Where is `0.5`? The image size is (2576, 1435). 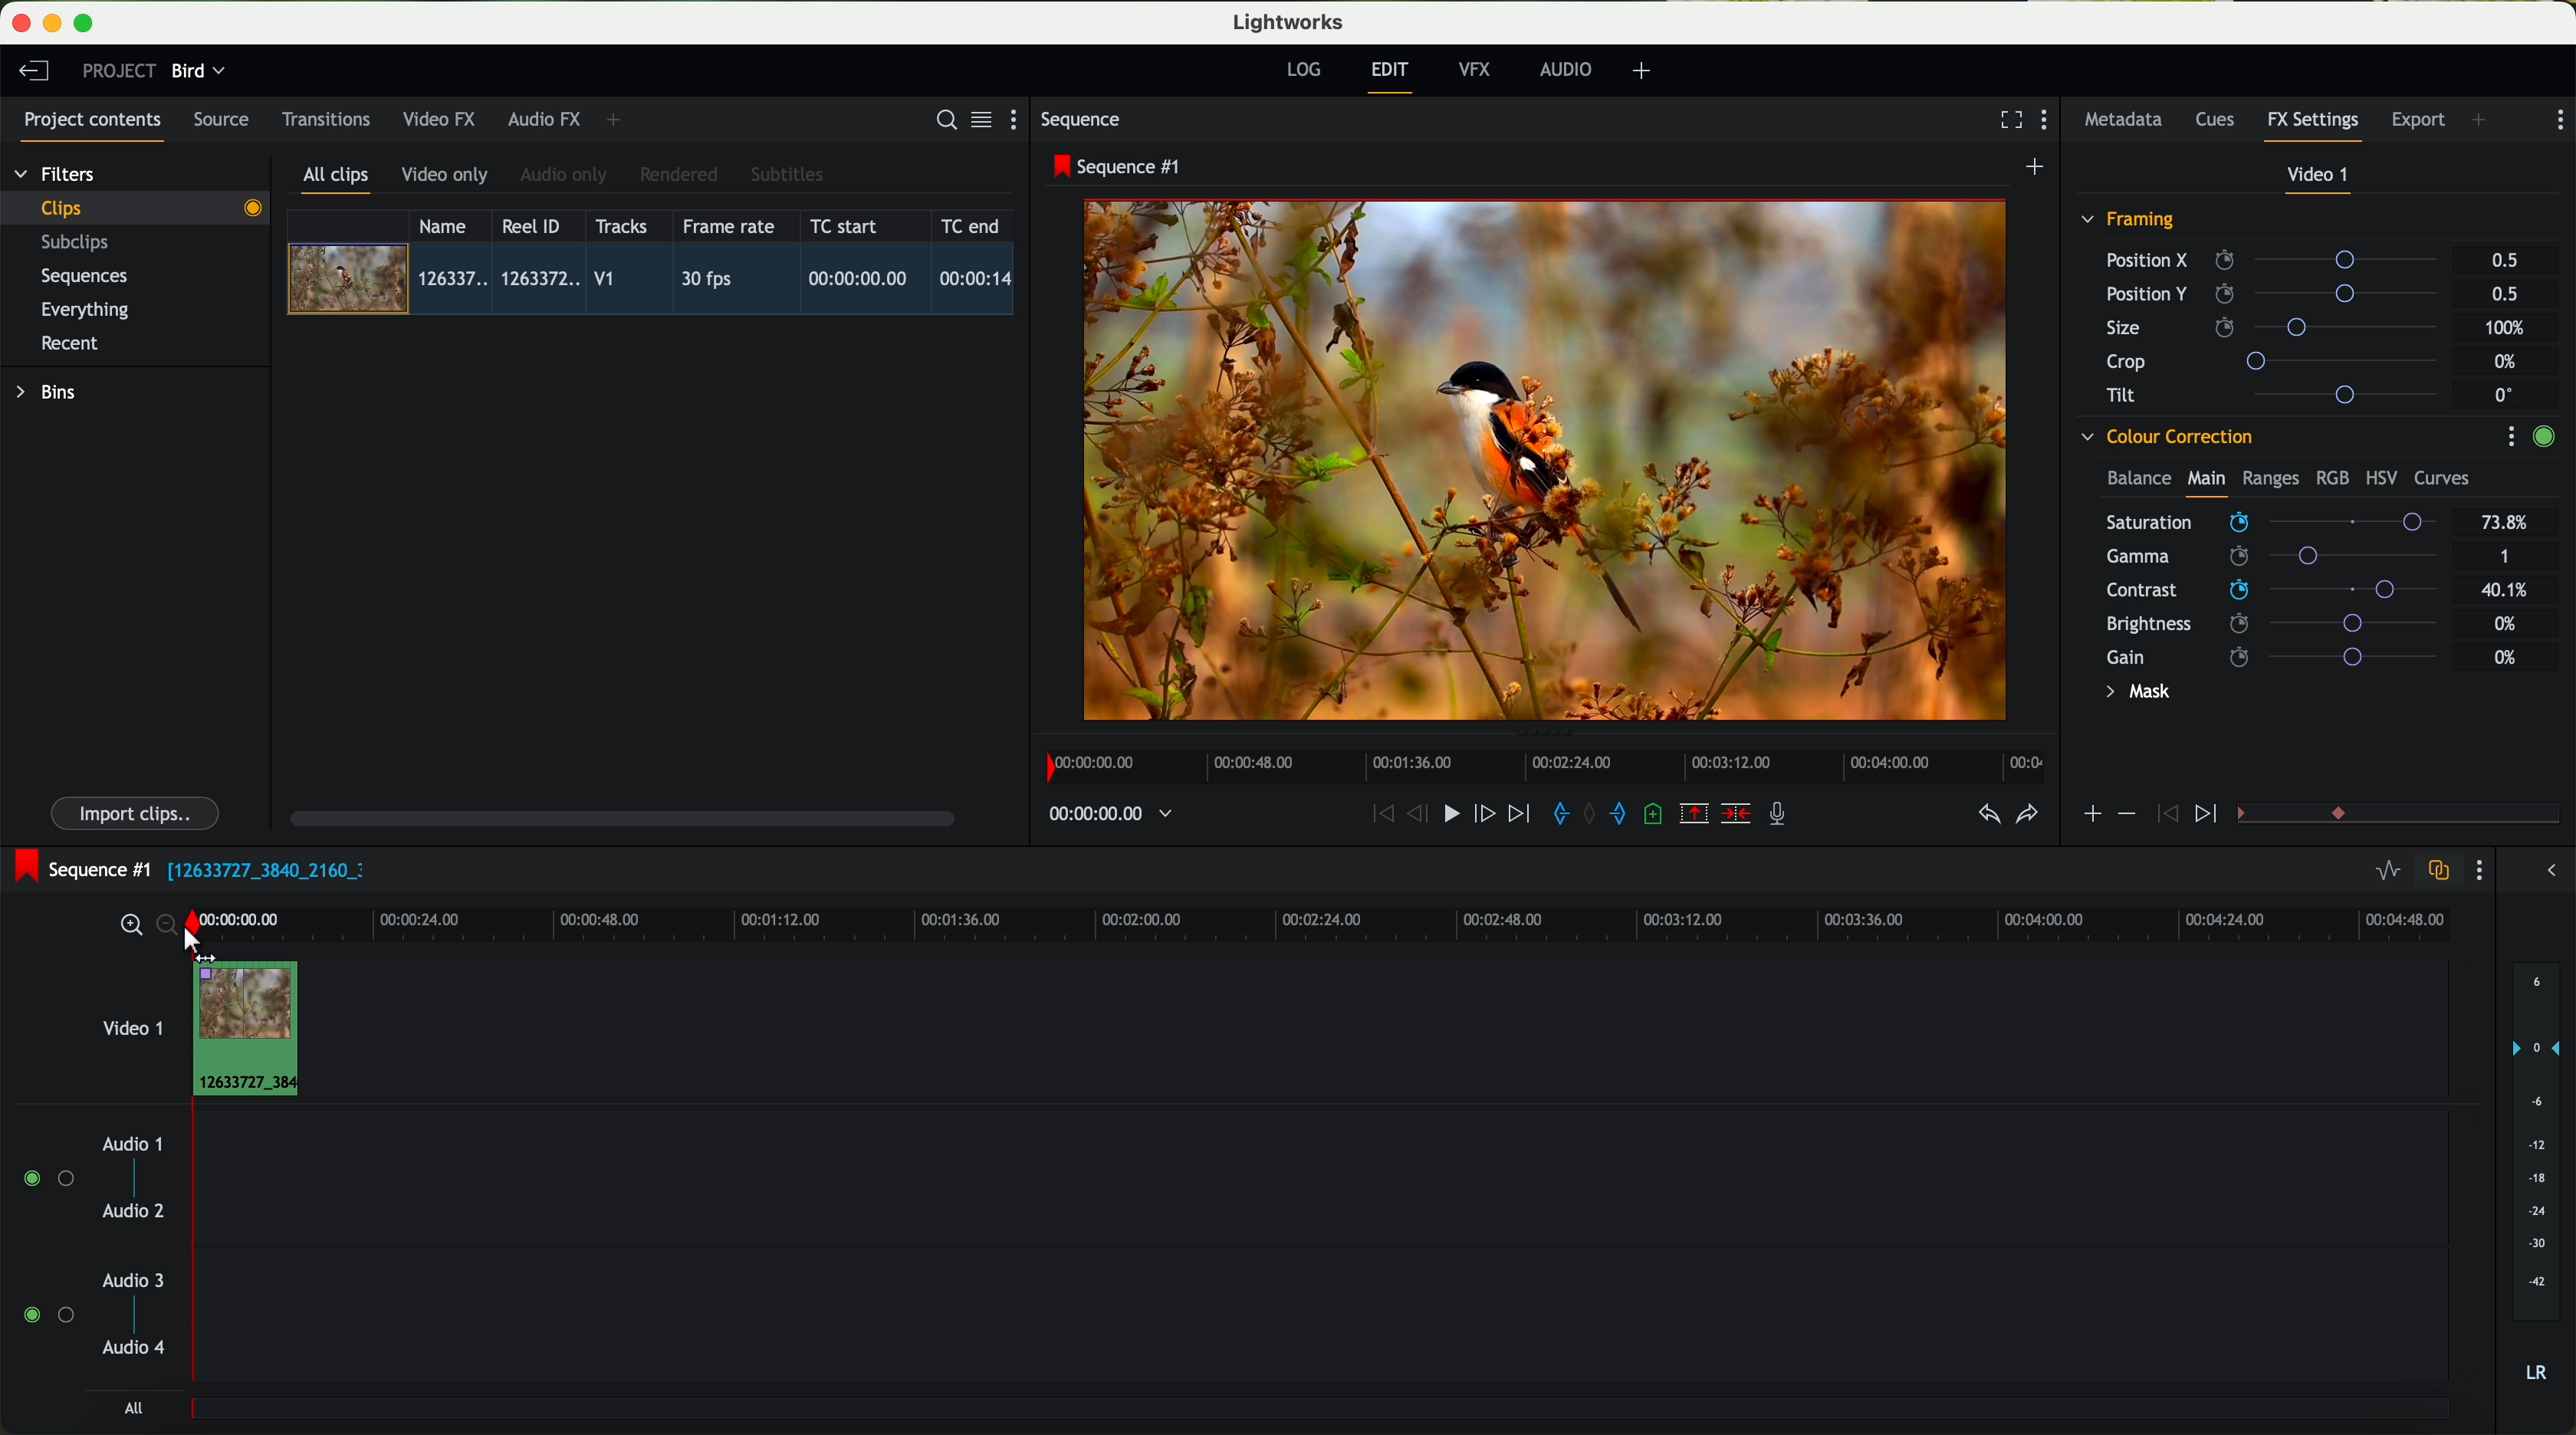
0.5 is located at coordinates (2503, 293).